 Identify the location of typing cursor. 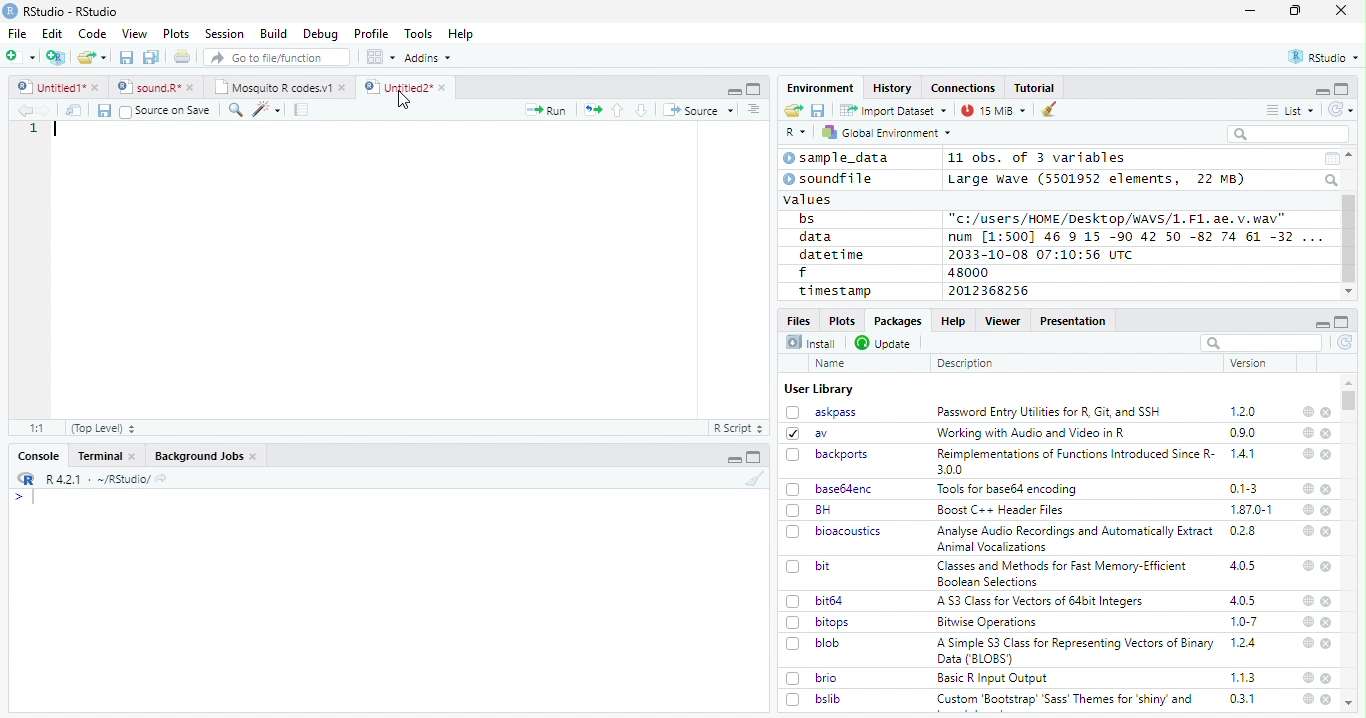
(24, 497).